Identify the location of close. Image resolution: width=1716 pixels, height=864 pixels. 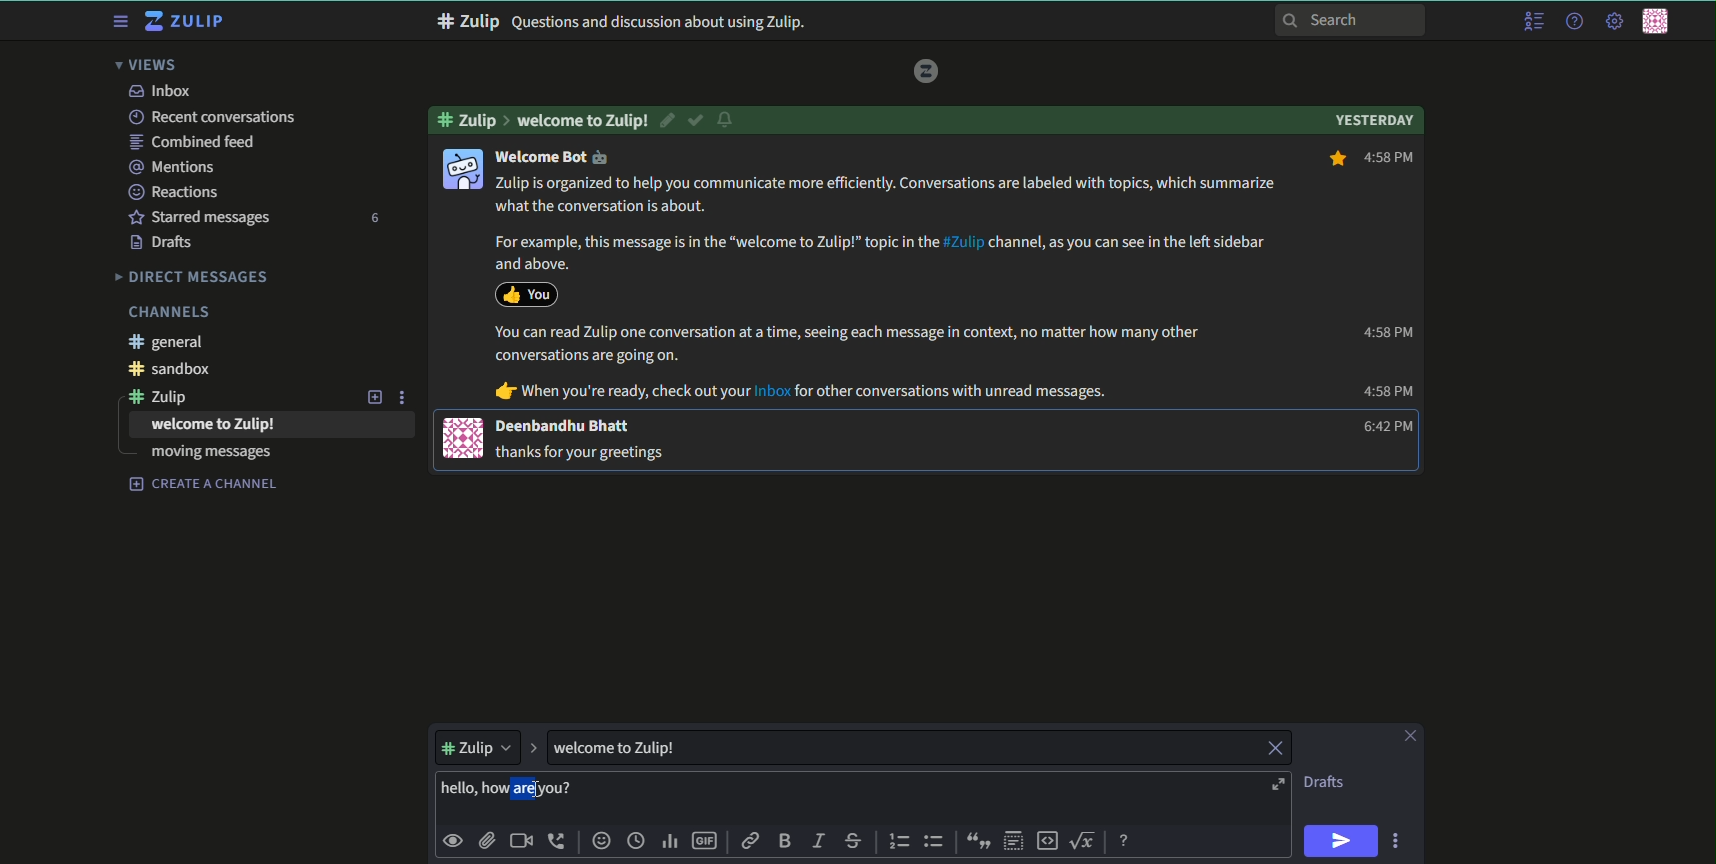
(1273, 749).